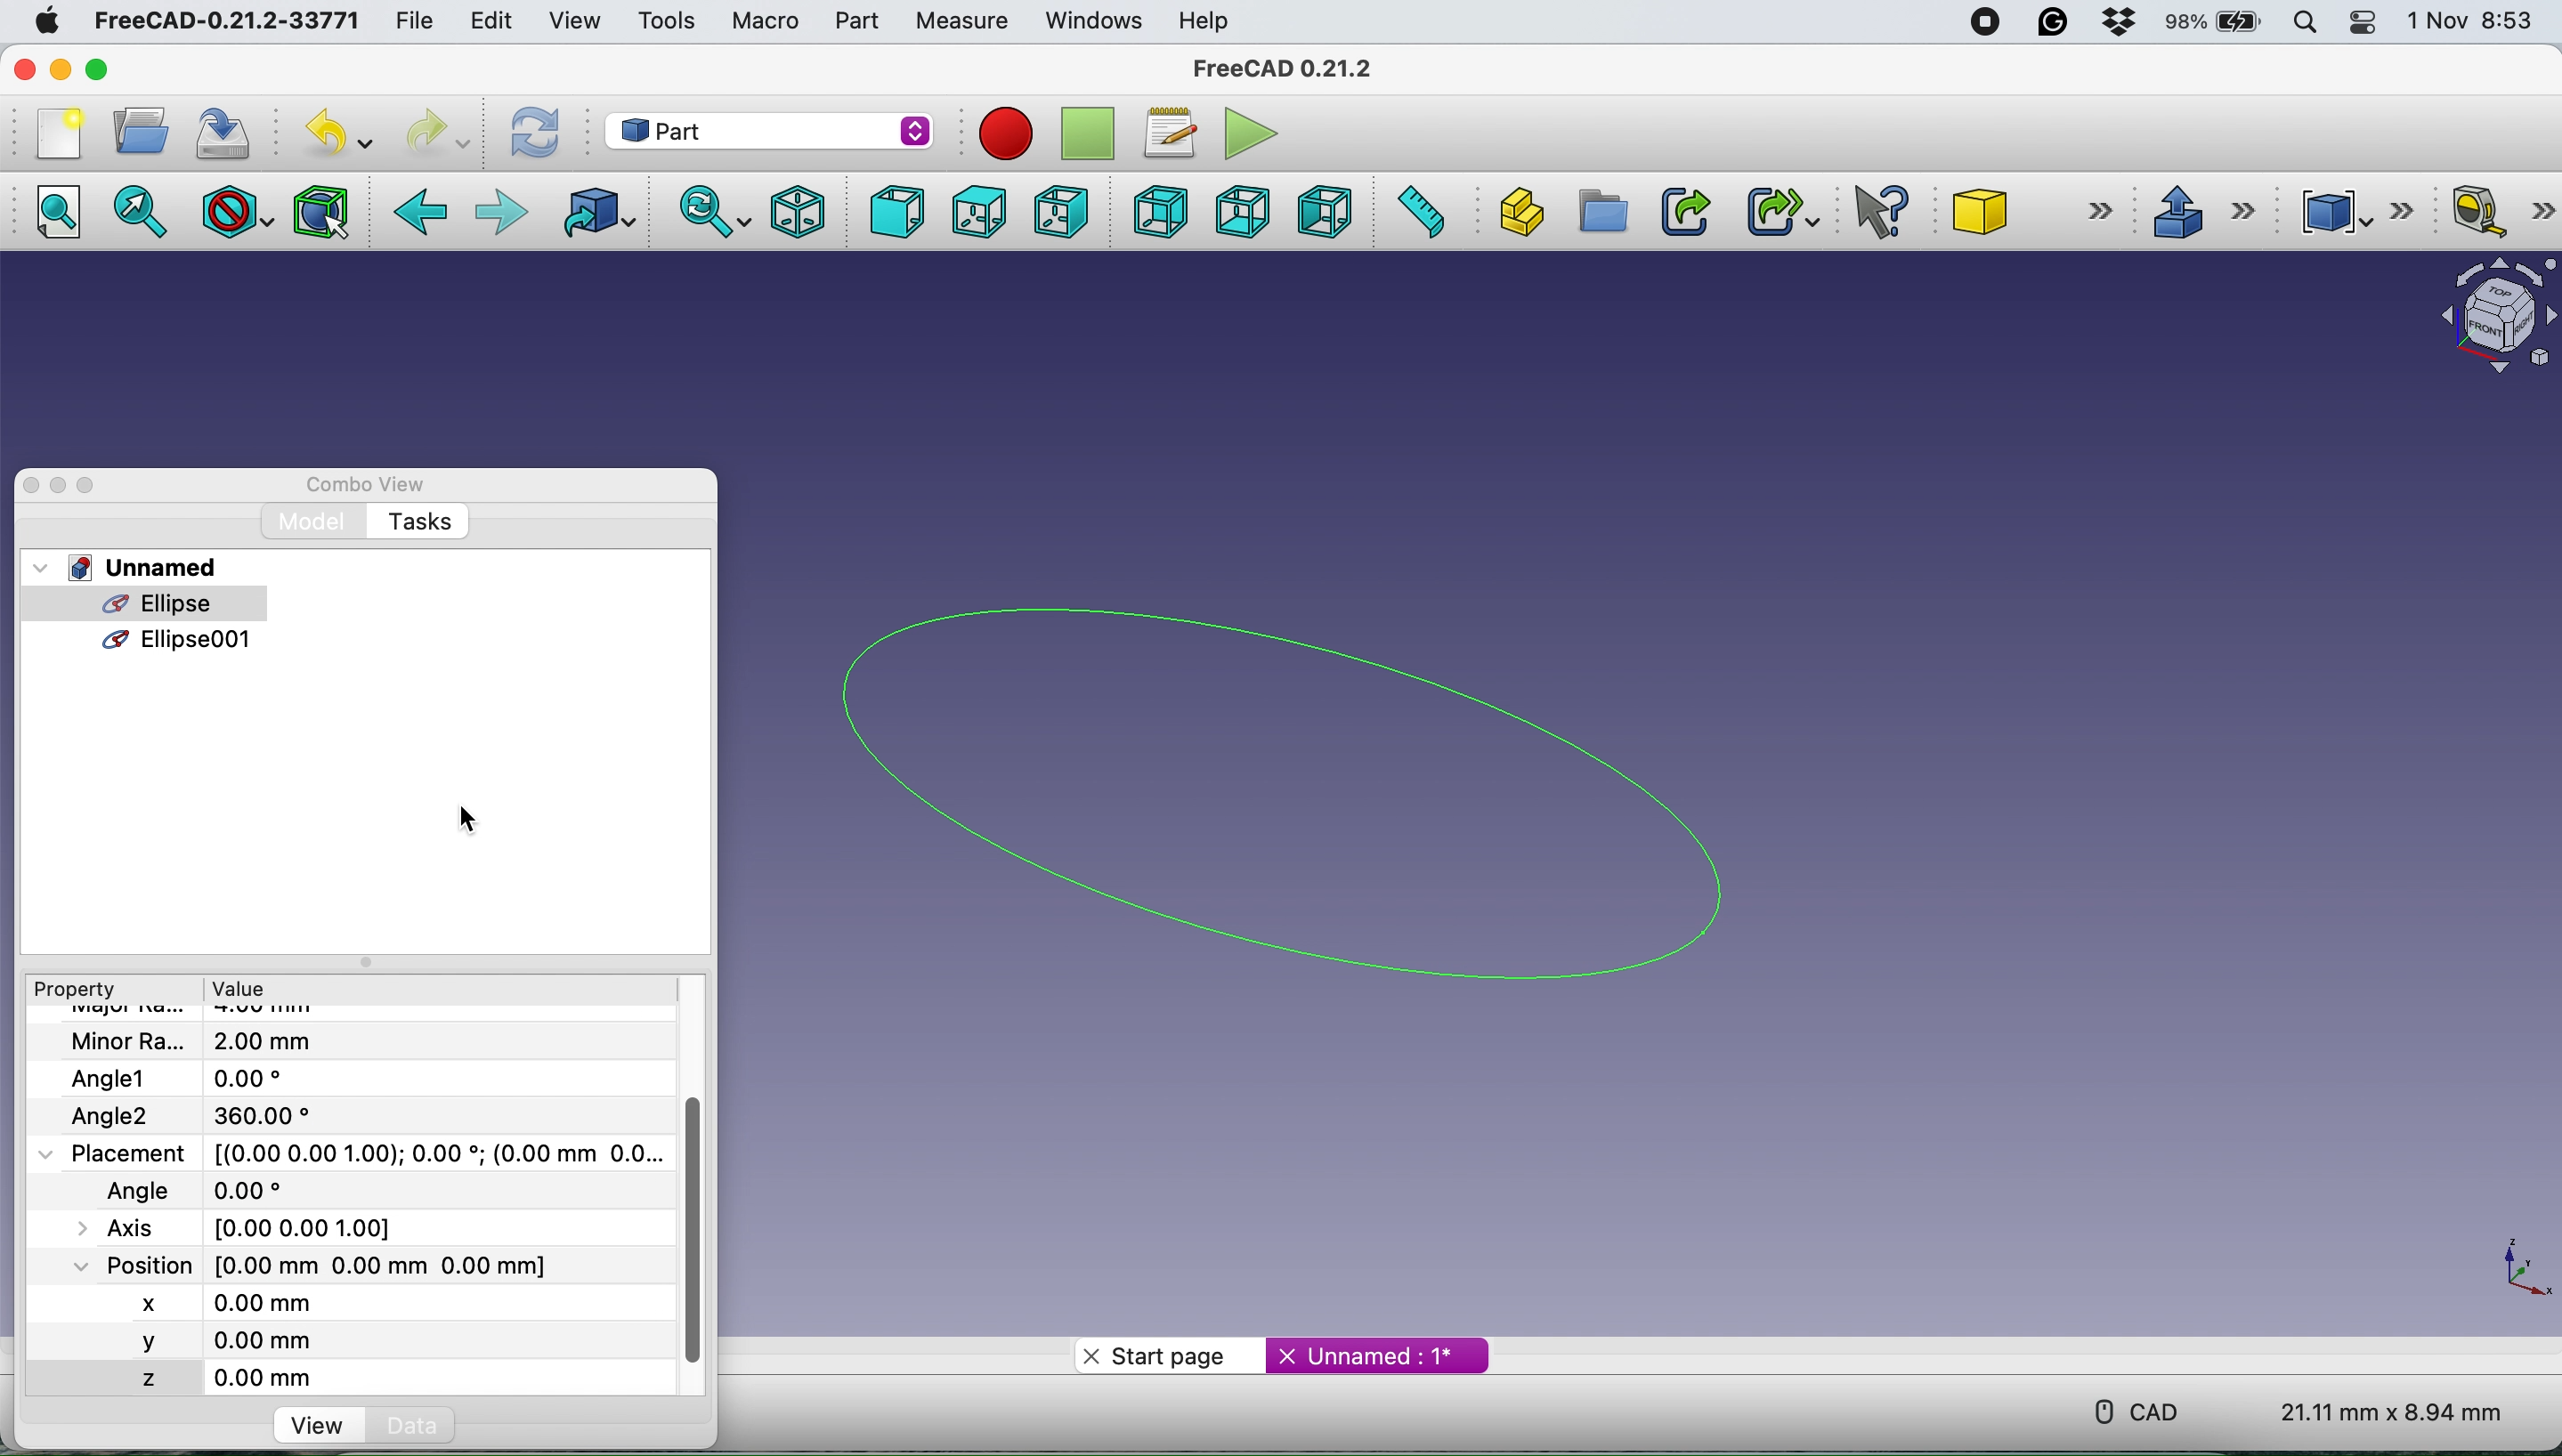 This screenshot has height=1456, width=2562. I want to click on xy coordinate, so click(2519, 1275).